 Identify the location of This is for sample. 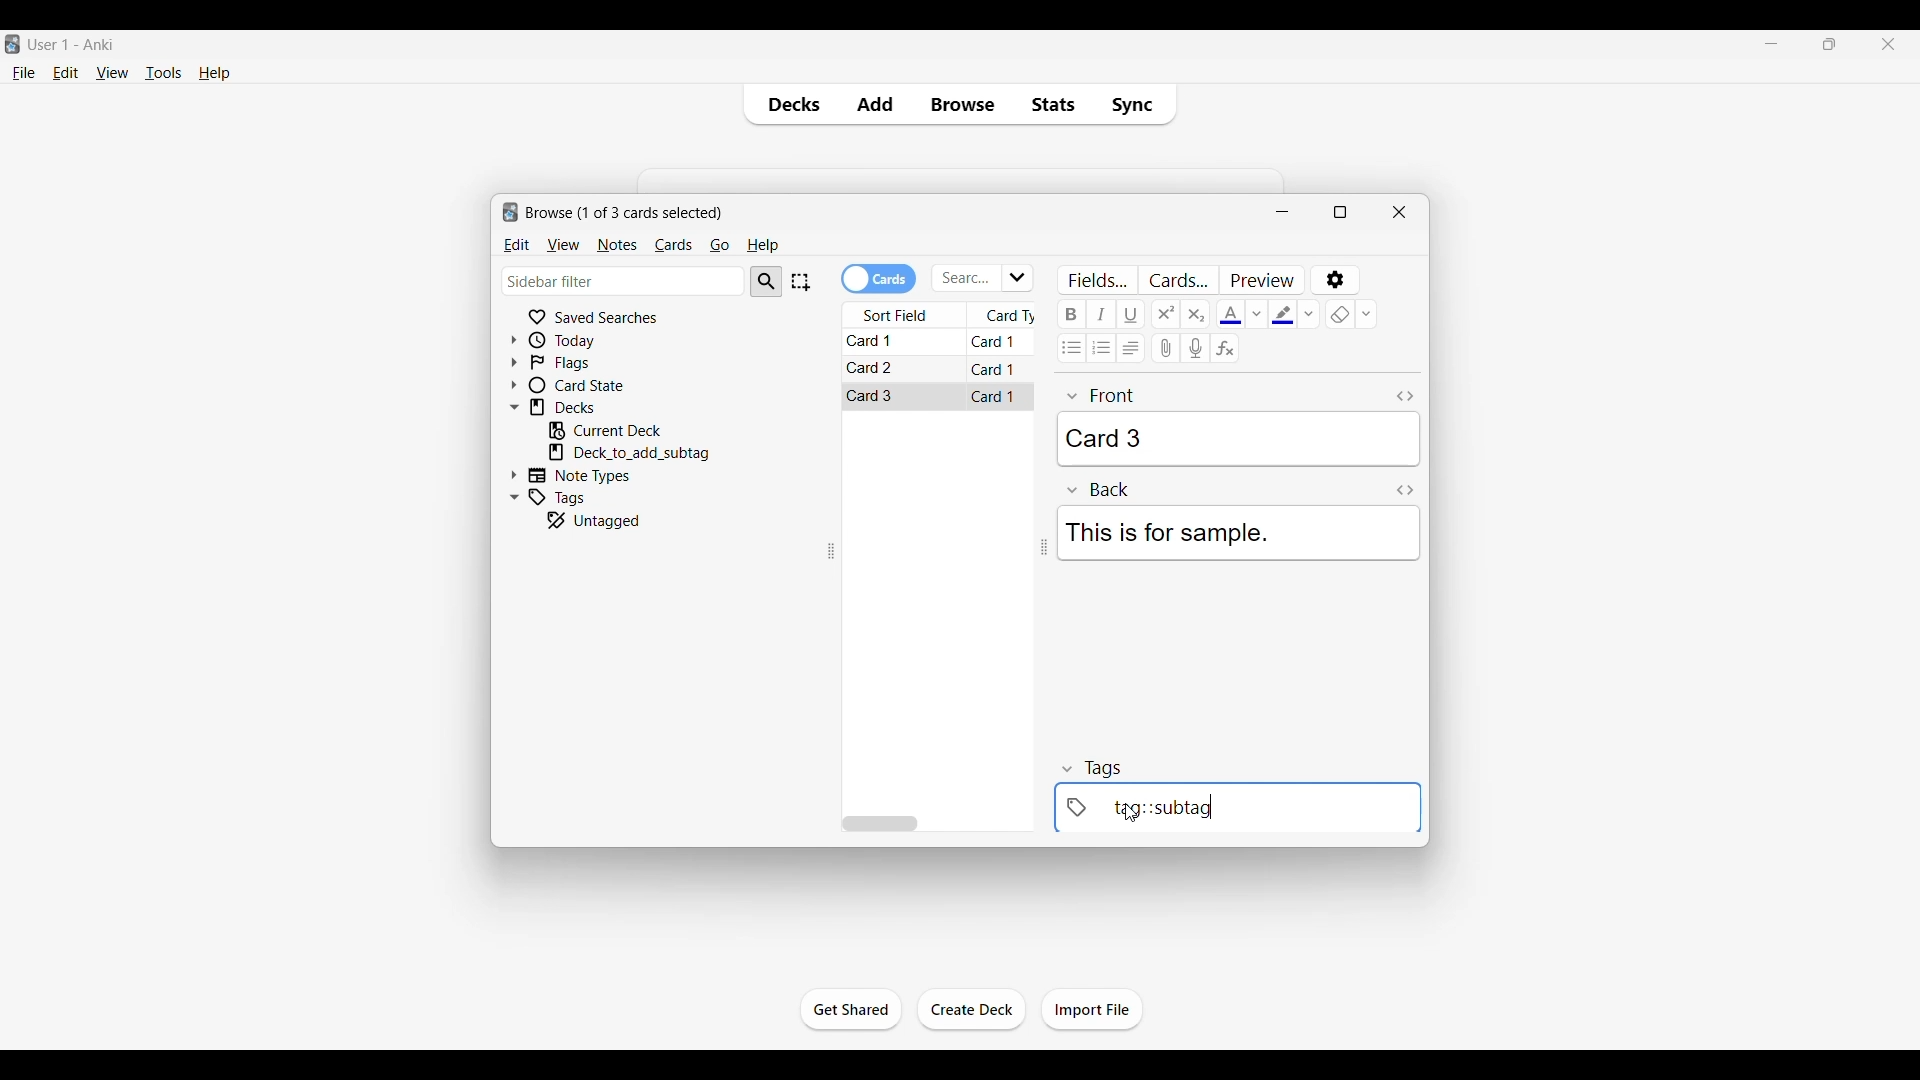
(1237, 533).